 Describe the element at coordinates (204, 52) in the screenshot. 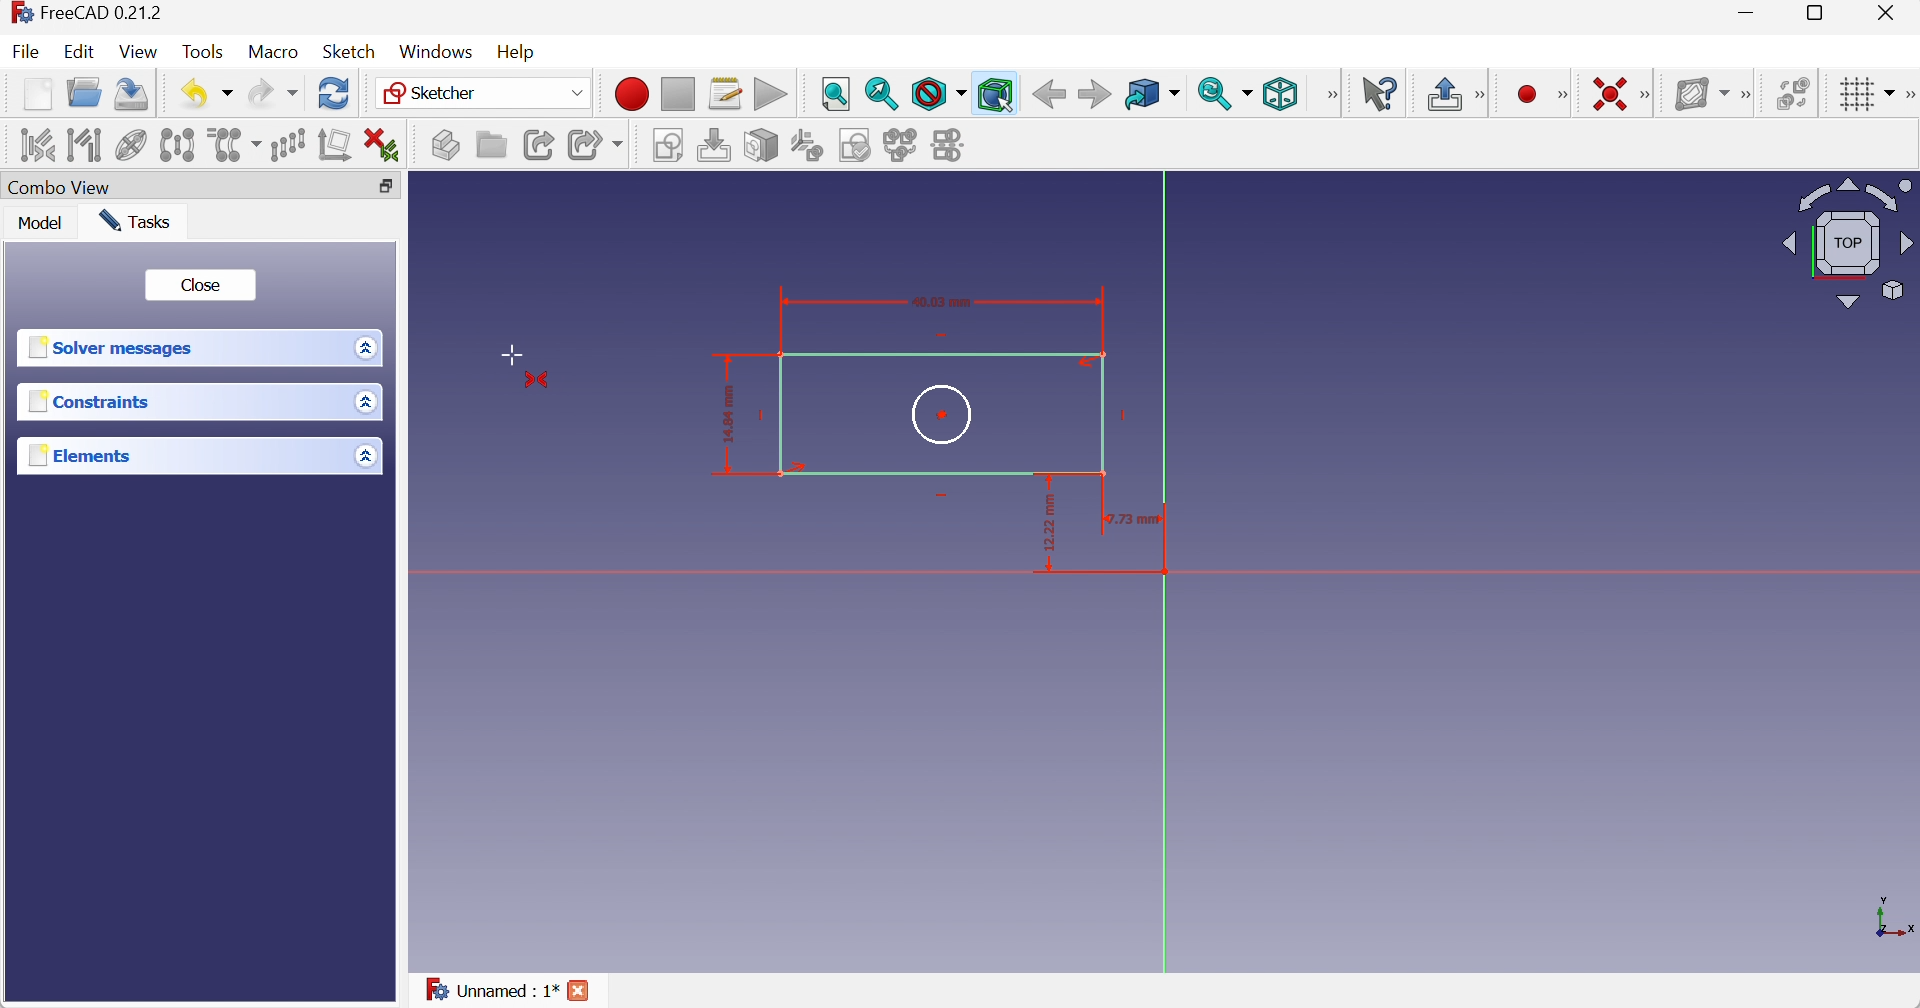

I see `Tools` at that location.